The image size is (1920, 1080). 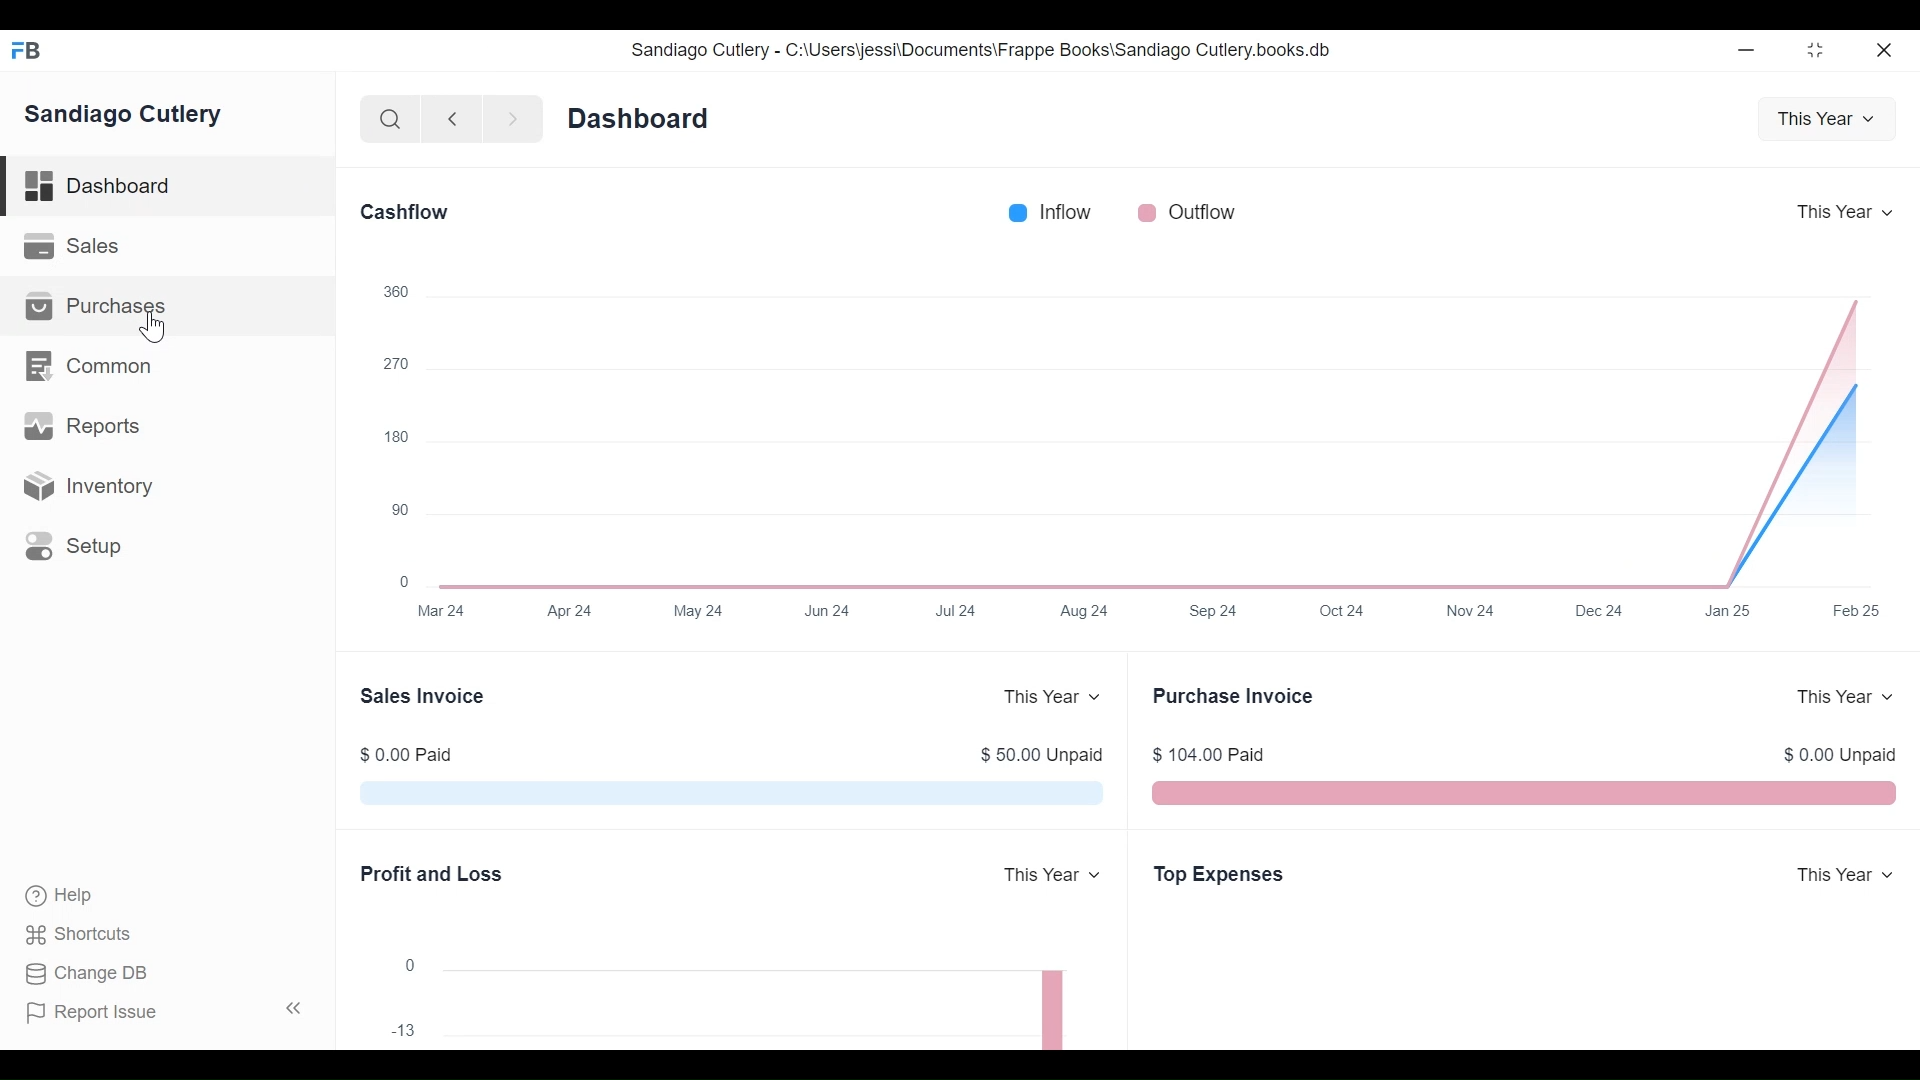 I want to click on Naviagate back, so click(x=453, y=118).